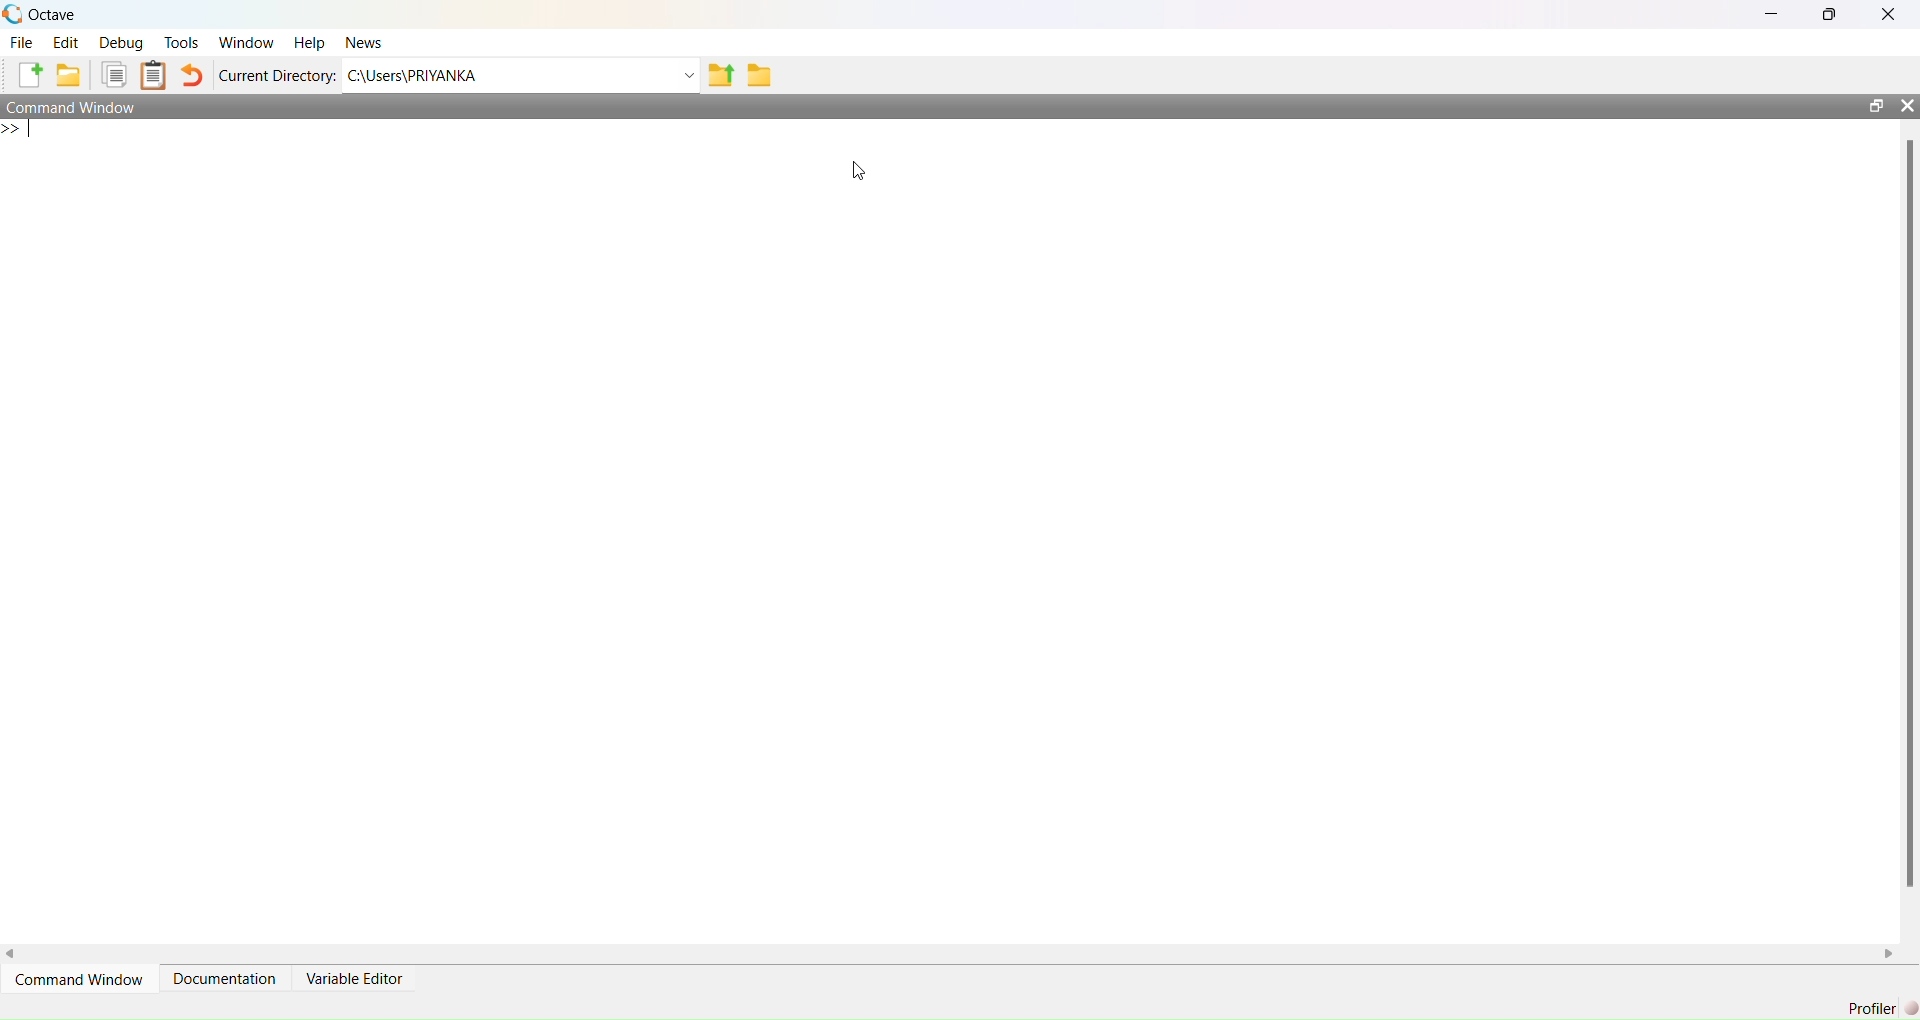 Image resolution: width=1920 pixels, height=1020 pixels. I want to click on debug, so click(123, 43).